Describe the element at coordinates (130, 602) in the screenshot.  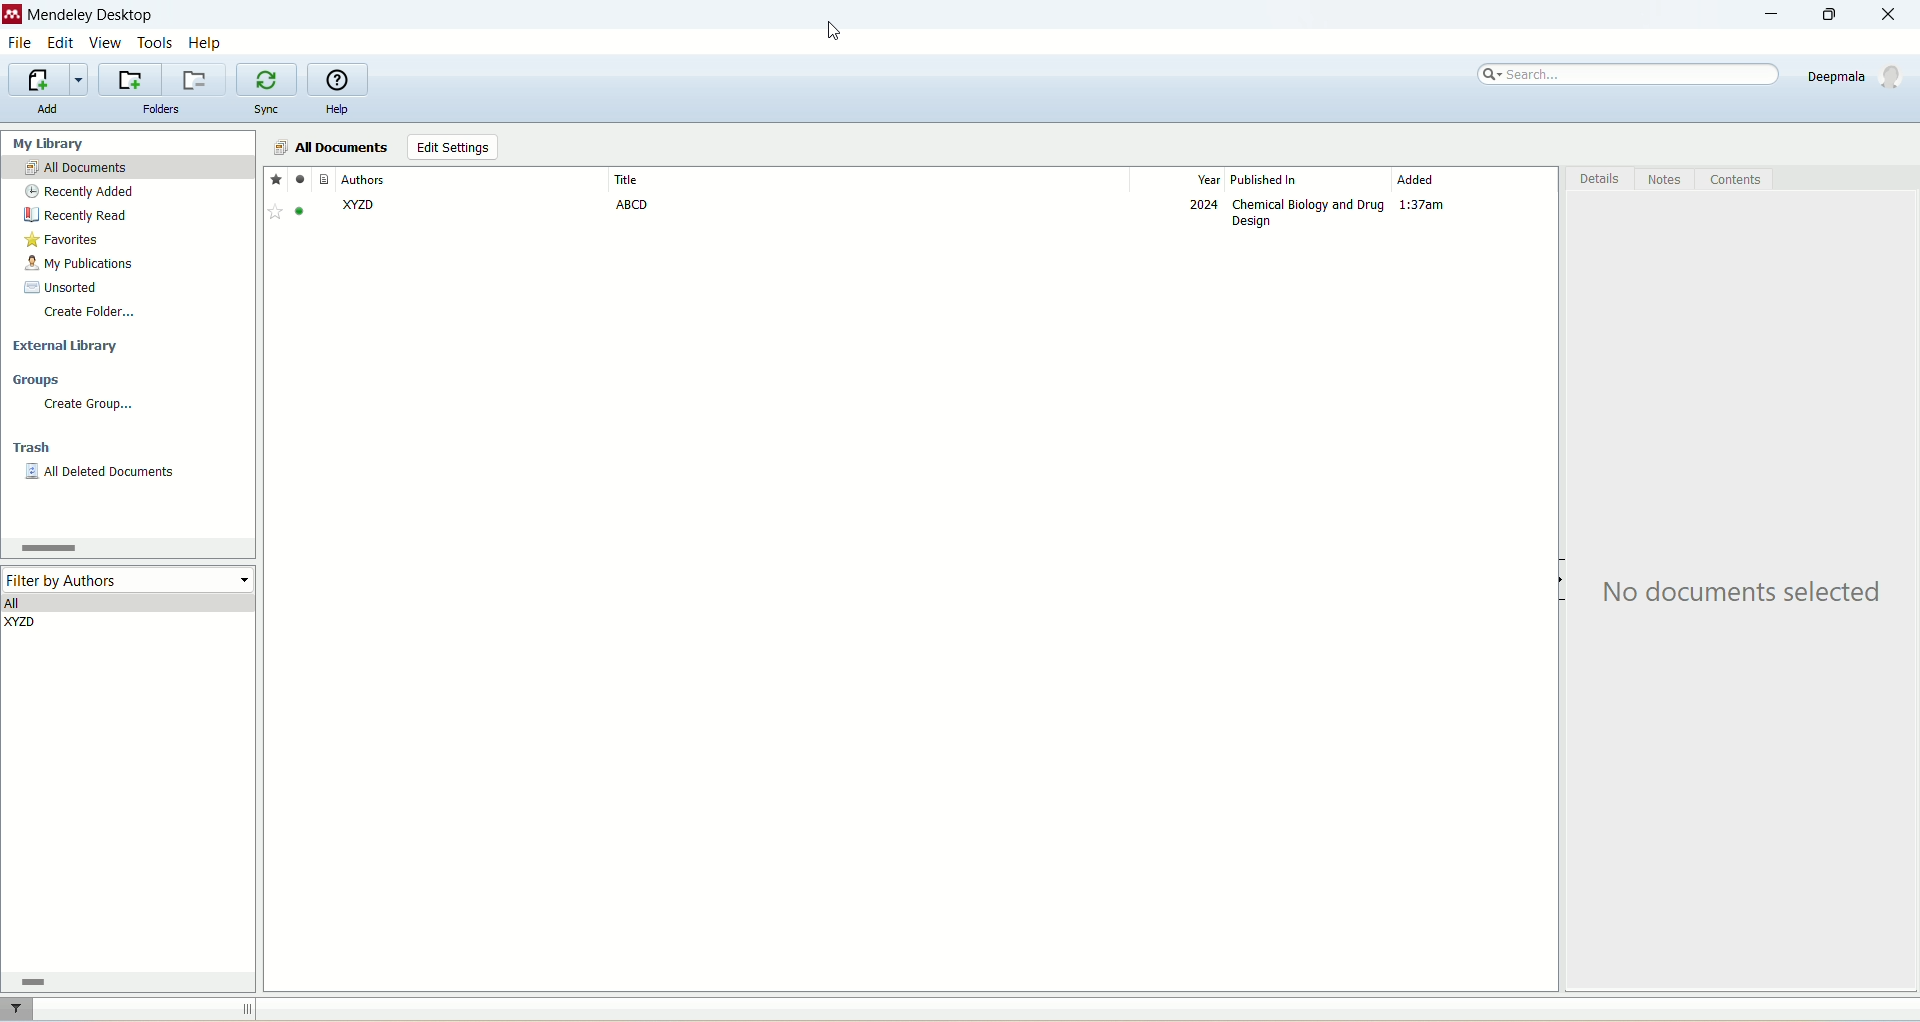
I see `all` at that location.